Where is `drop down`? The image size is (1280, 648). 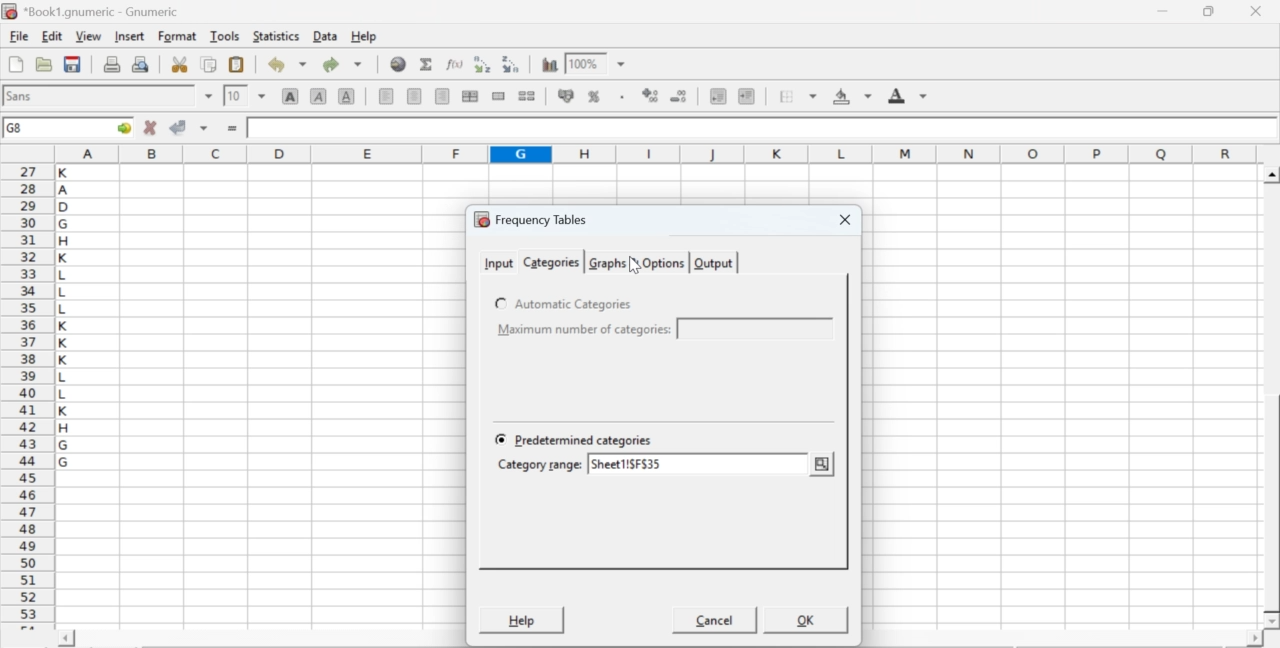
drop down is located at coordinates (622, 65).